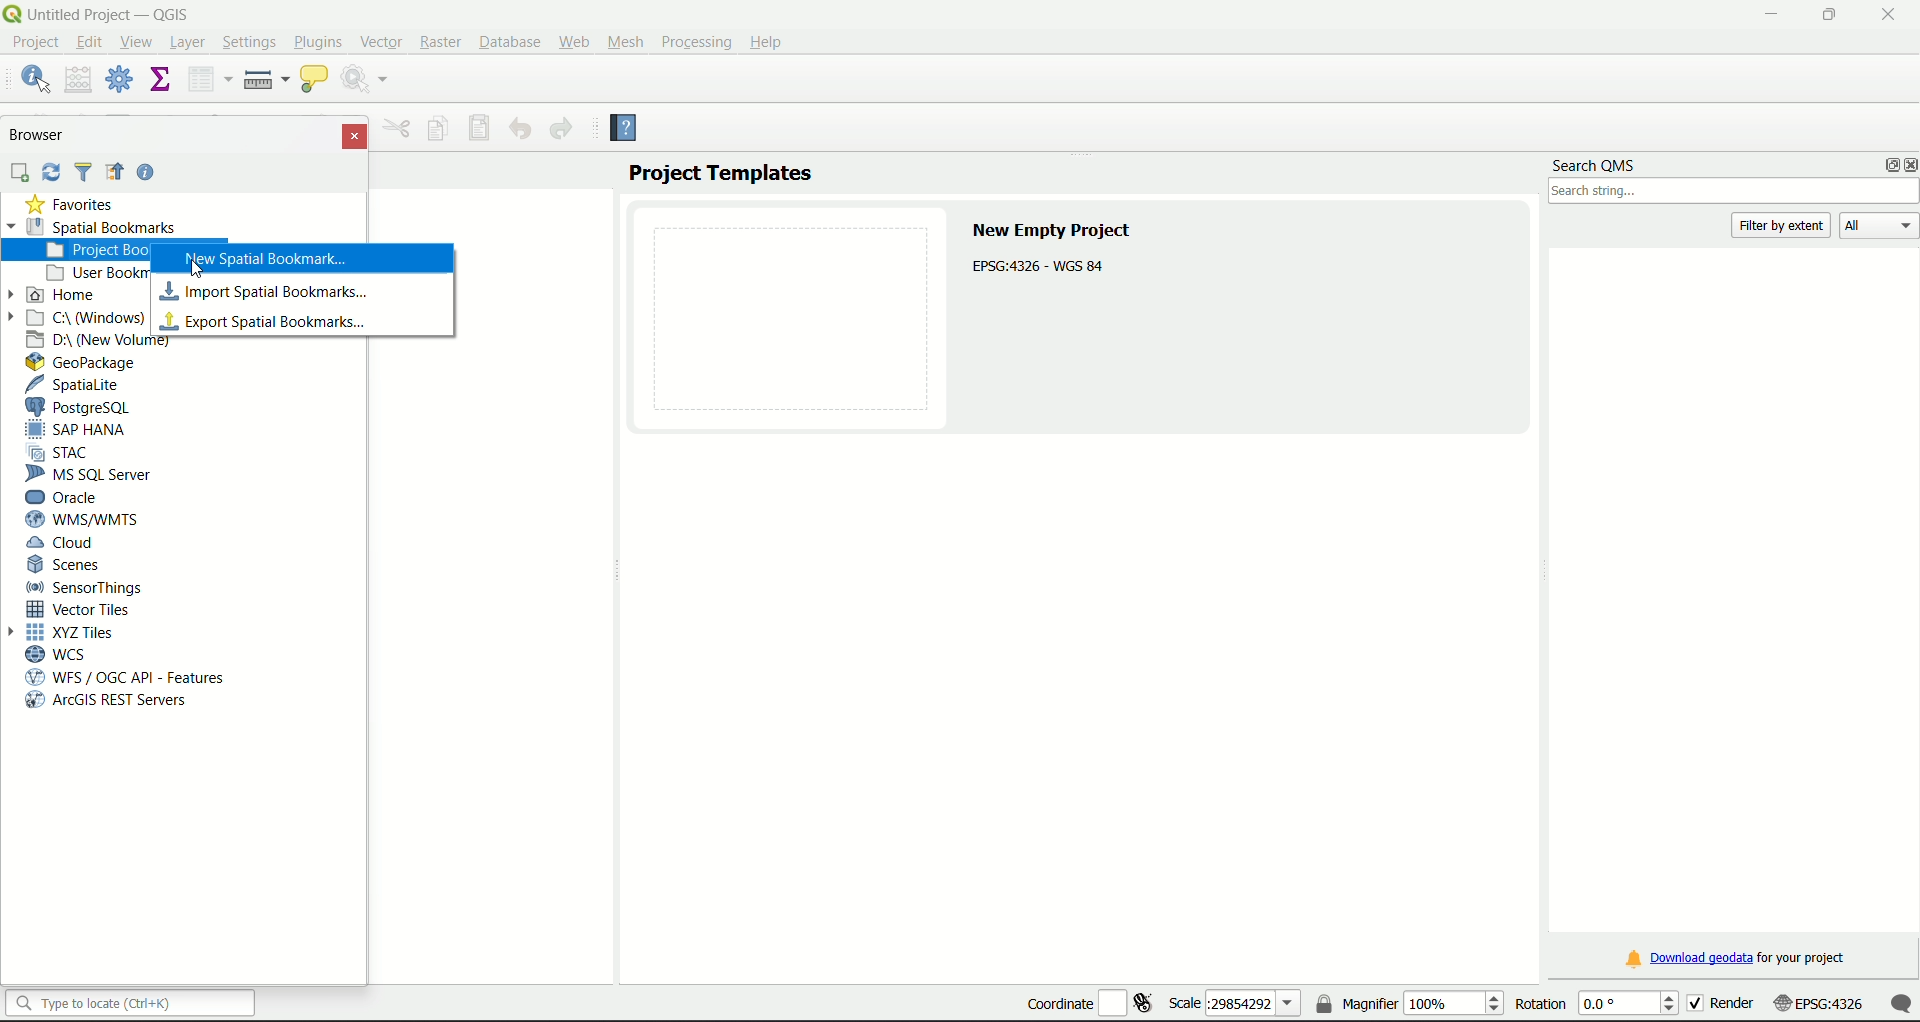 This screenshot has width=1920, height=1022. What do you see at coordinates (1908, 166) in the screenshot?
I see `close` at bounding box center [1908, 166].